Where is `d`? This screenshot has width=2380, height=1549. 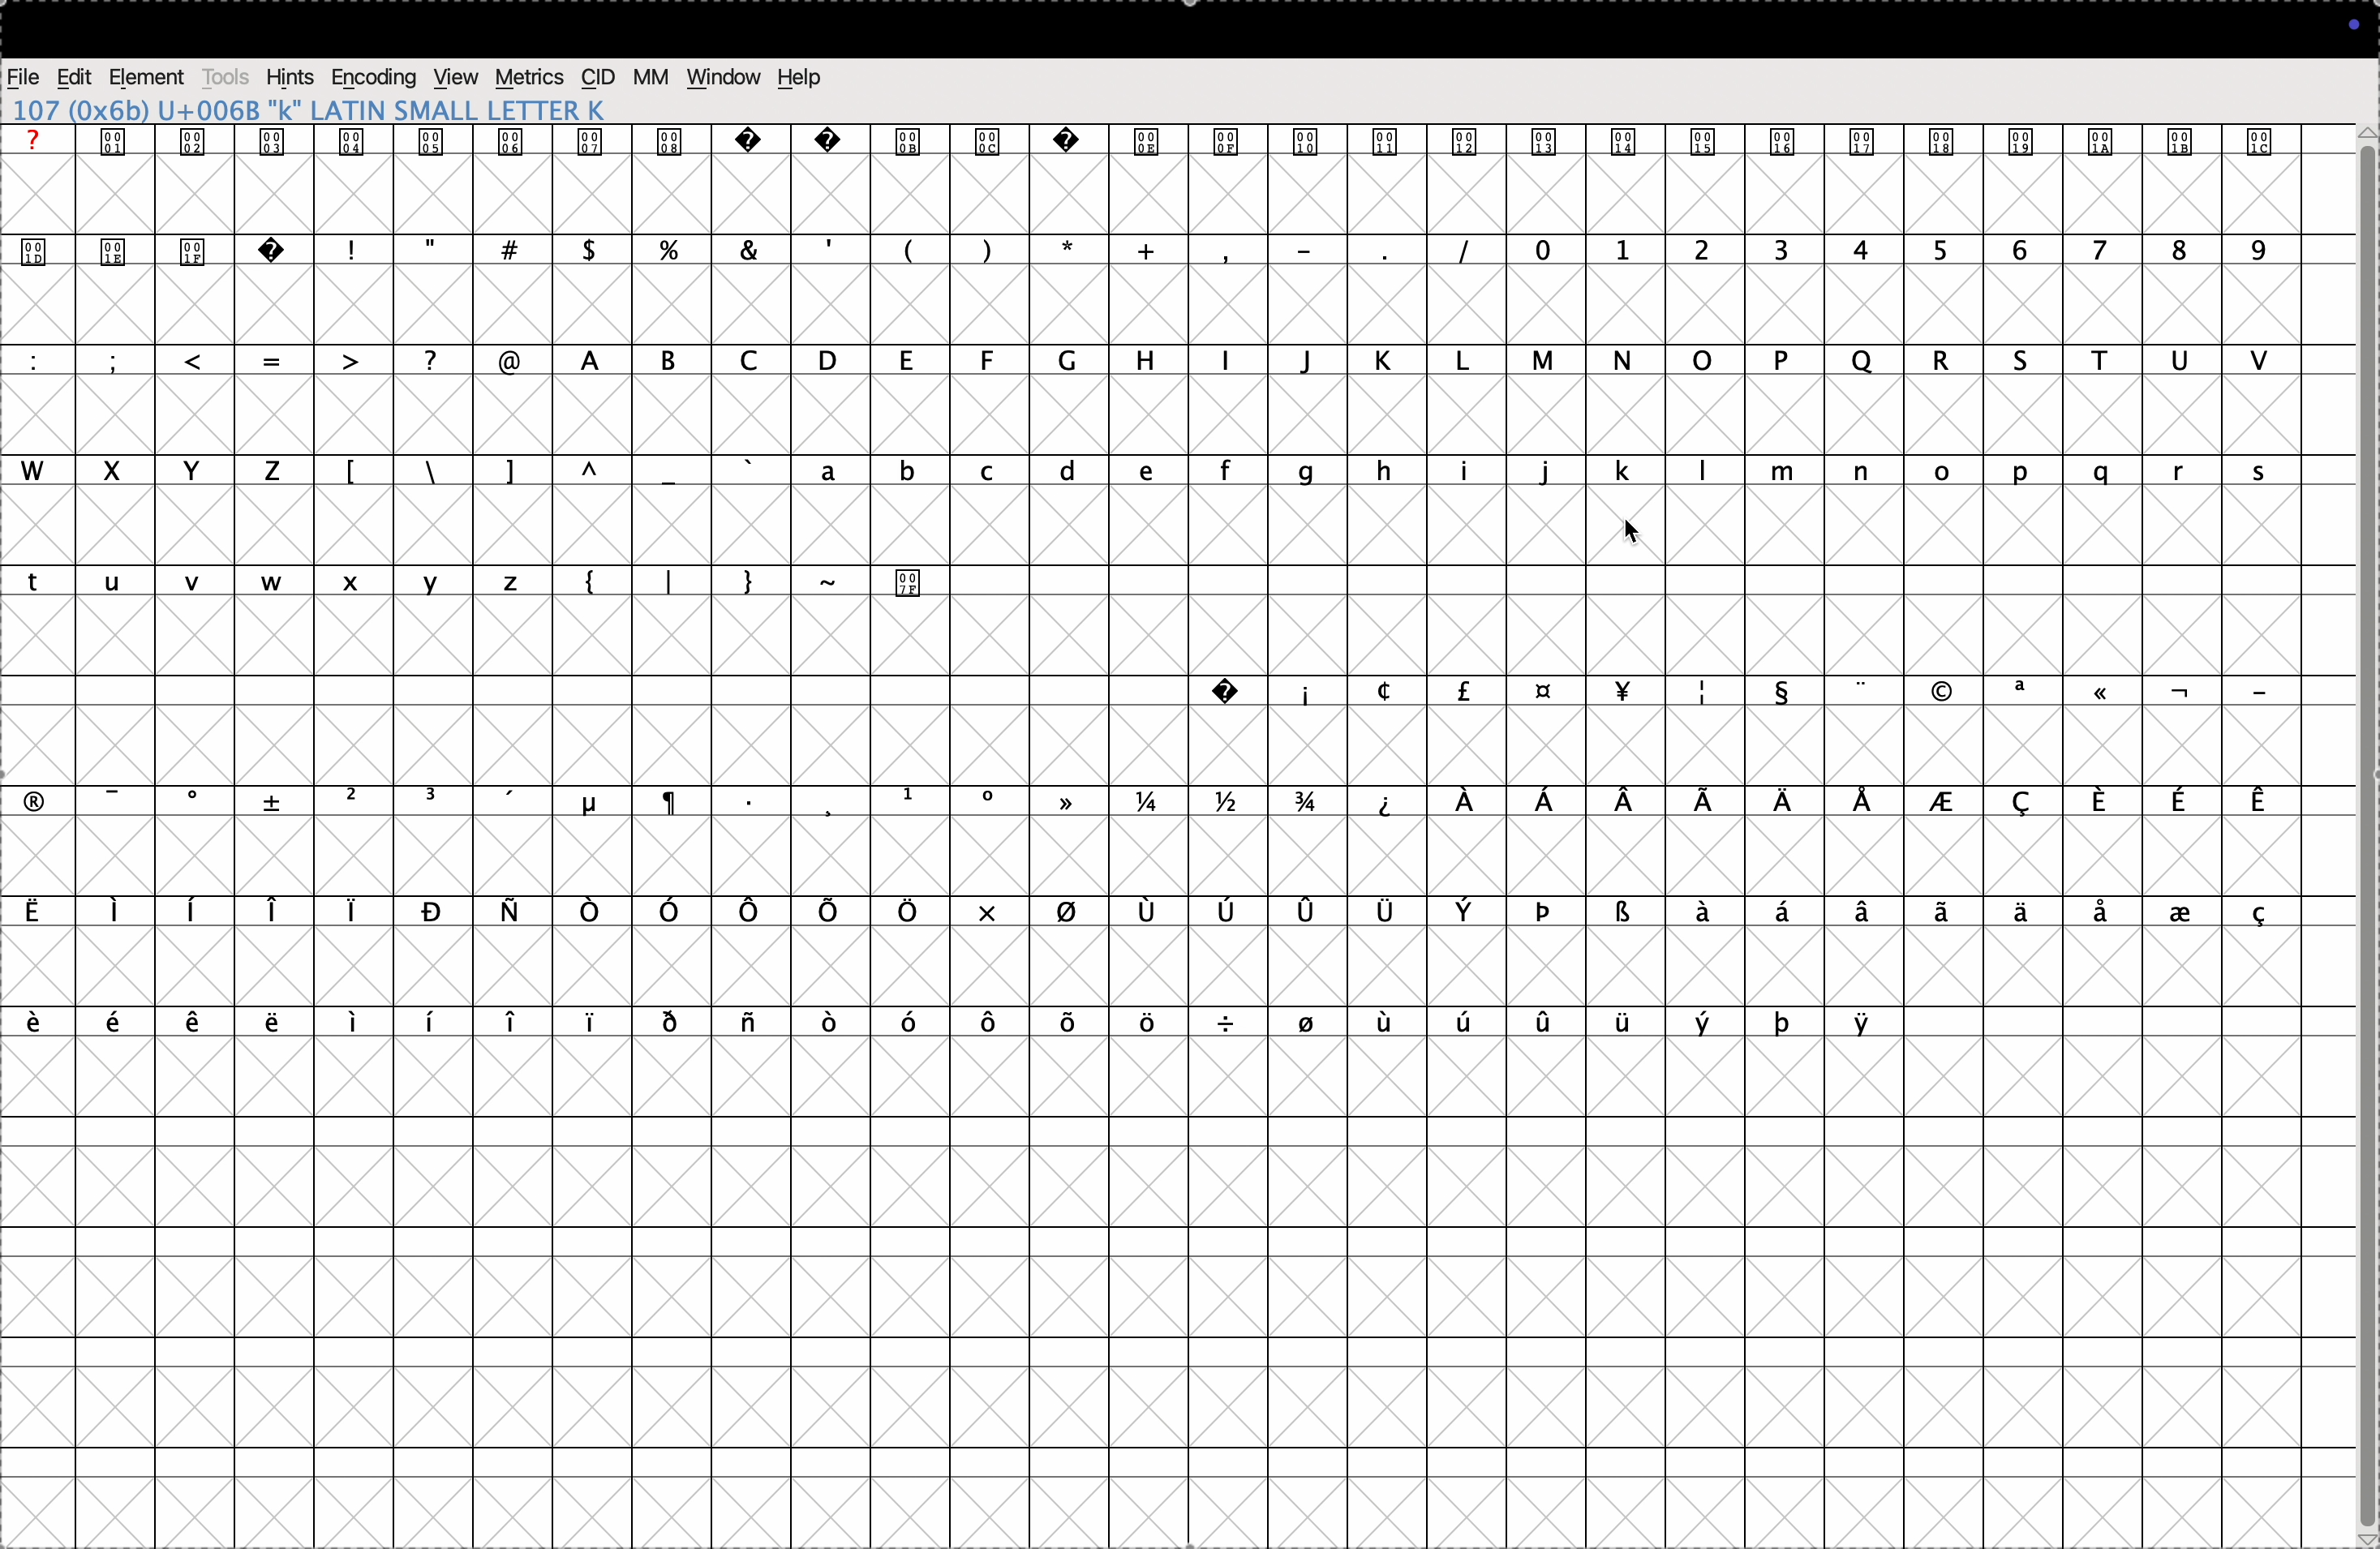 d is located at coordinates (831, 362).